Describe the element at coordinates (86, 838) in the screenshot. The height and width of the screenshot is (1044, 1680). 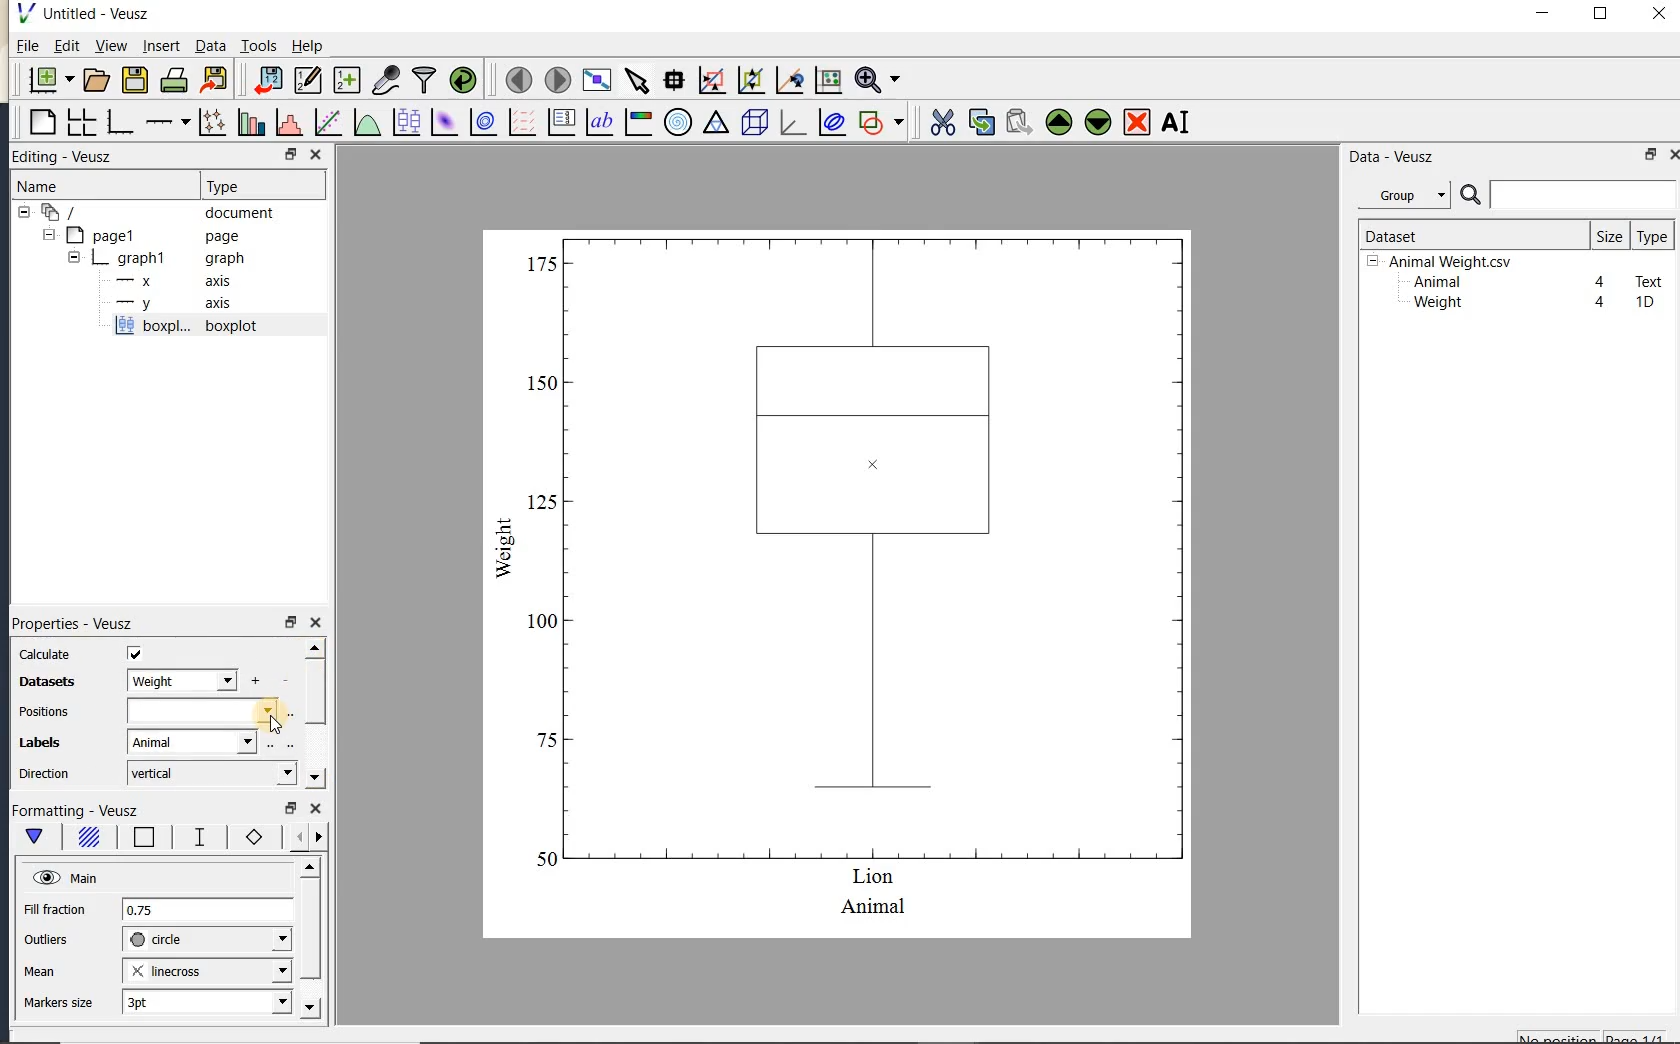
I see `box fill` at that location.